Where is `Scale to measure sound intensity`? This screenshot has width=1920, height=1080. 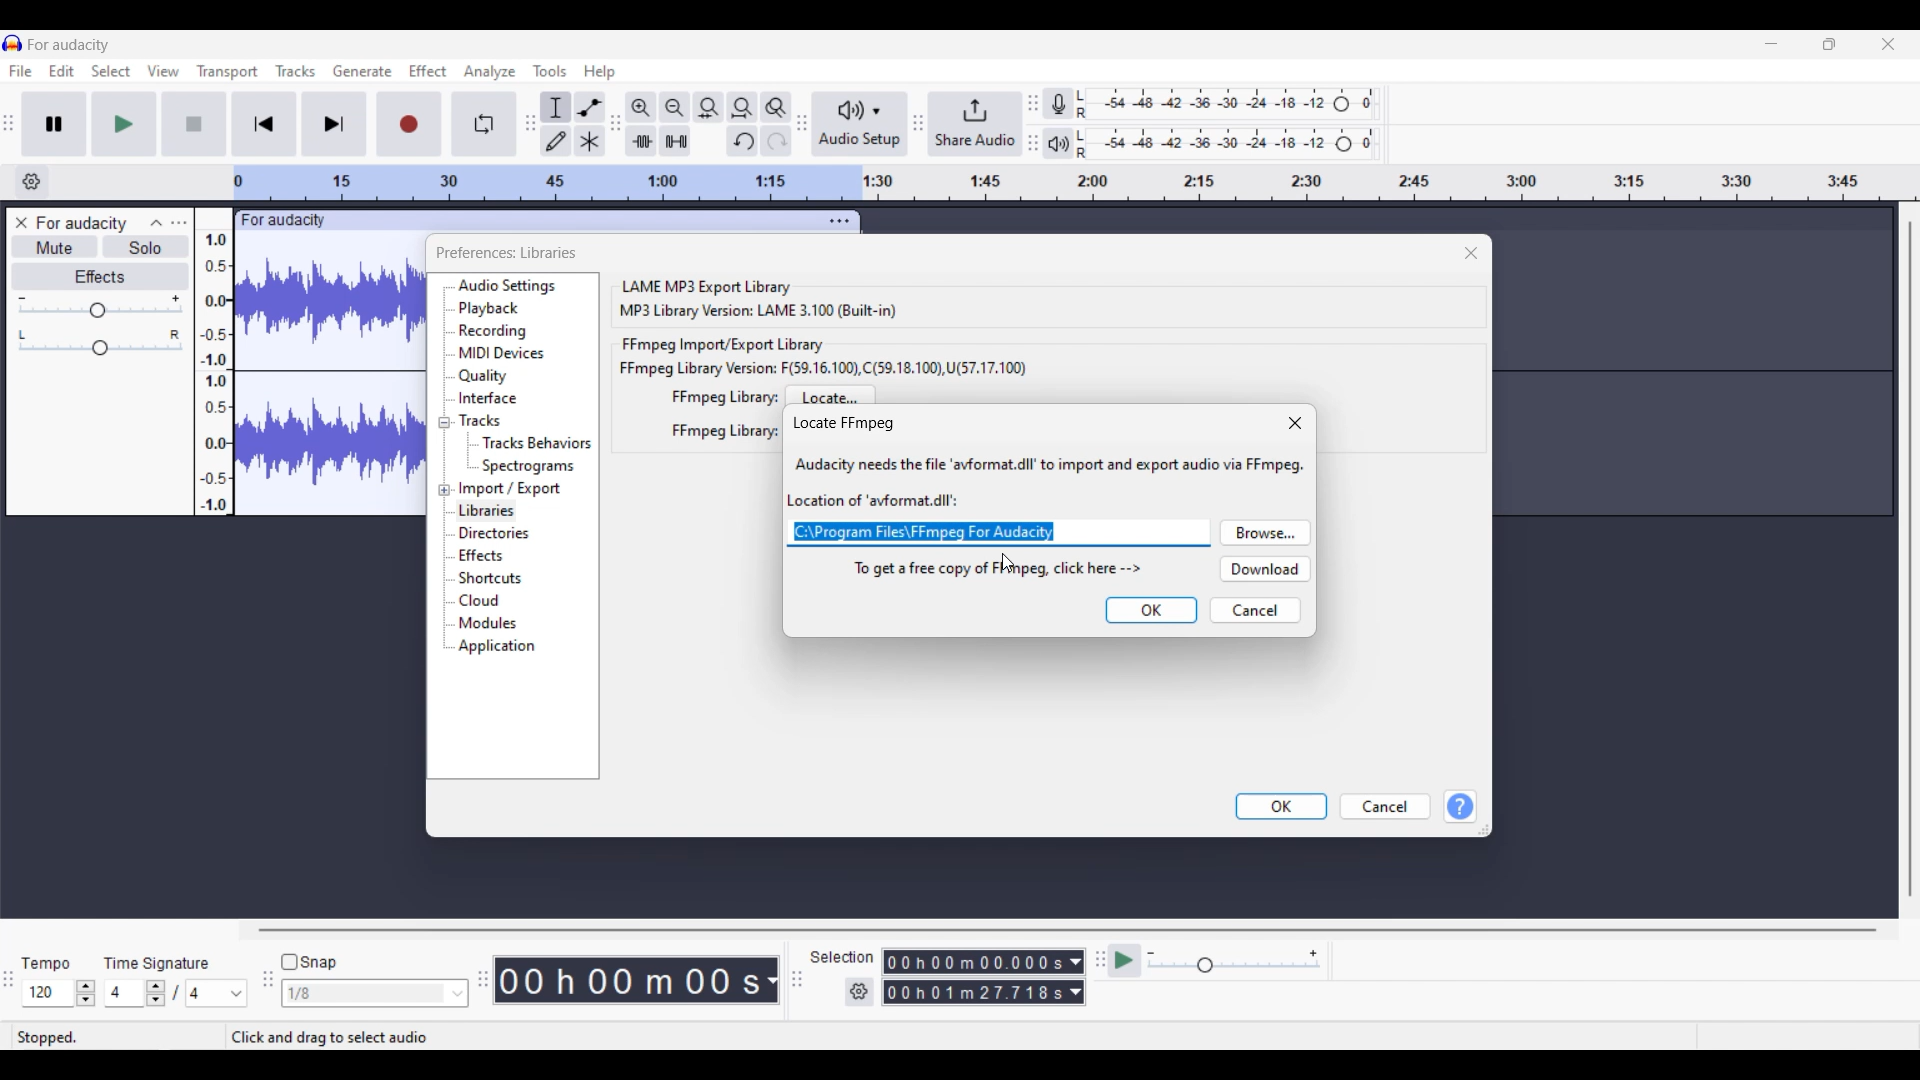
Scale to measure sound intensity is located at coordinates (214, 363).